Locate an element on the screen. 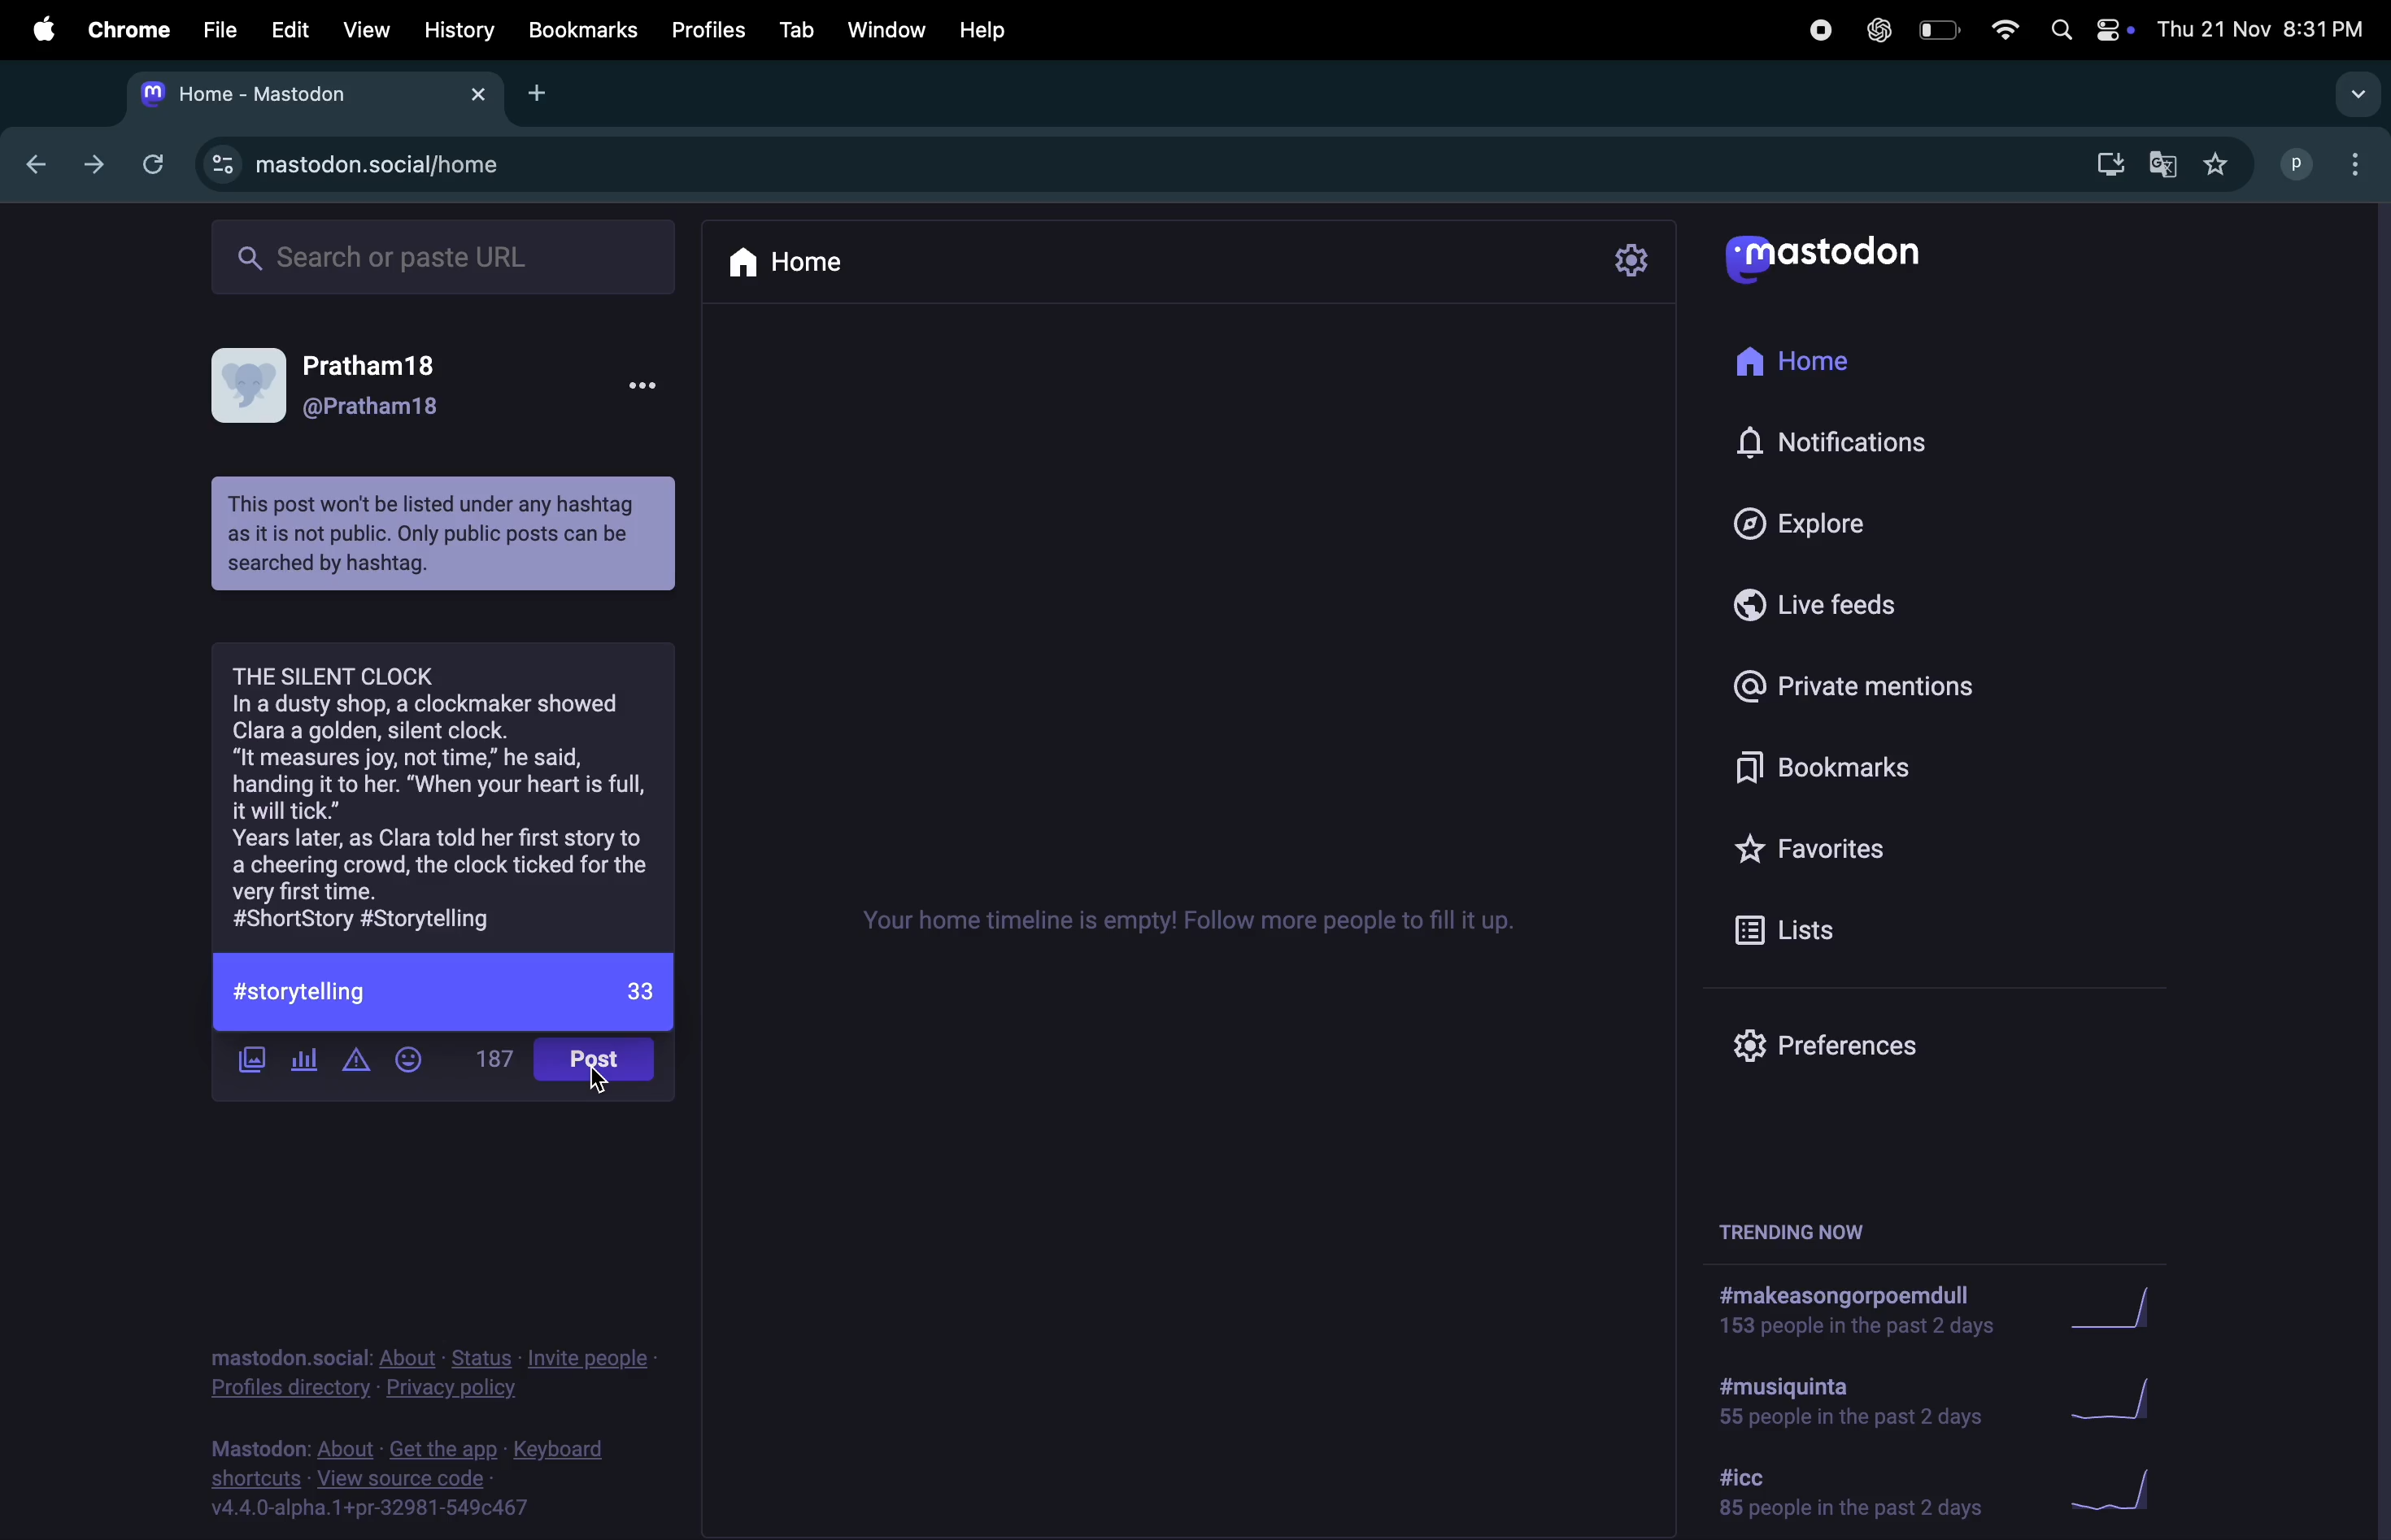  story is located at coordinates (449, 805).